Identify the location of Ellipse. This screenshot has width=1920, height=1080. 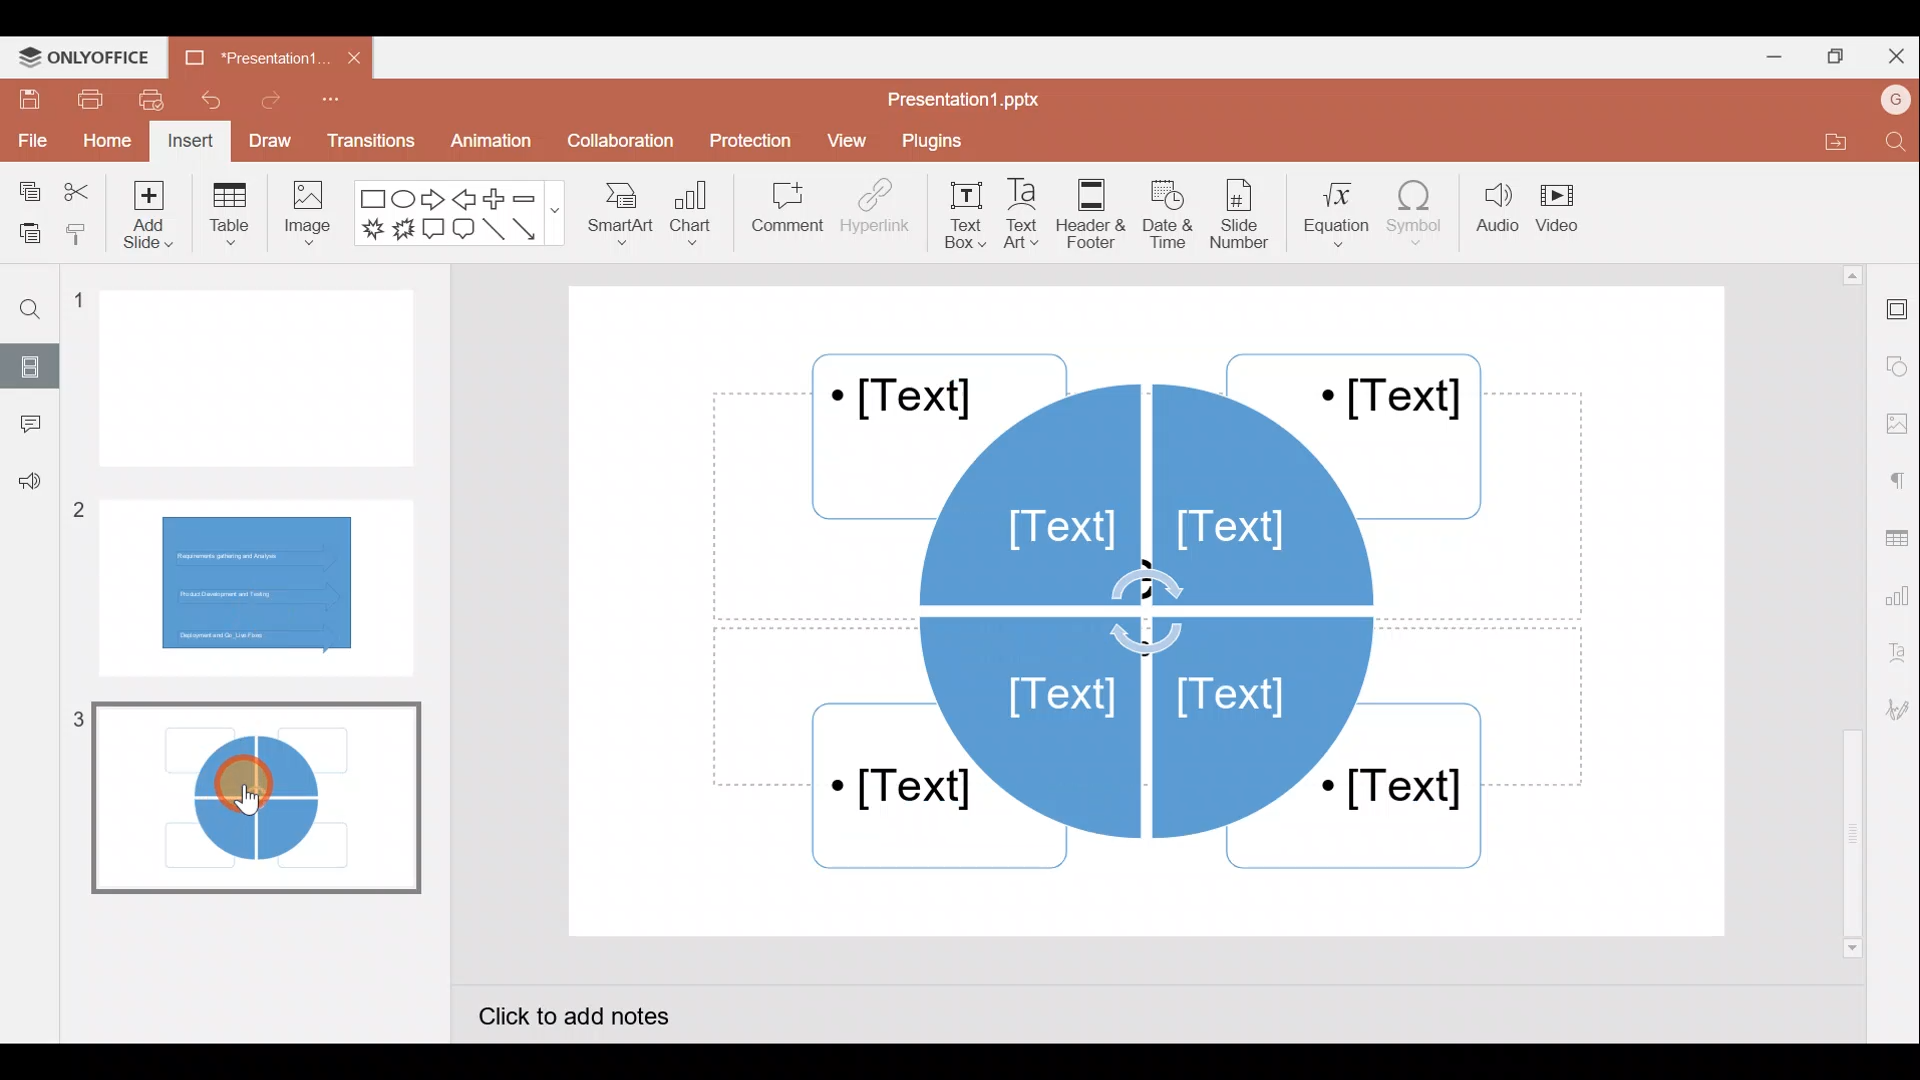
(402, 201).